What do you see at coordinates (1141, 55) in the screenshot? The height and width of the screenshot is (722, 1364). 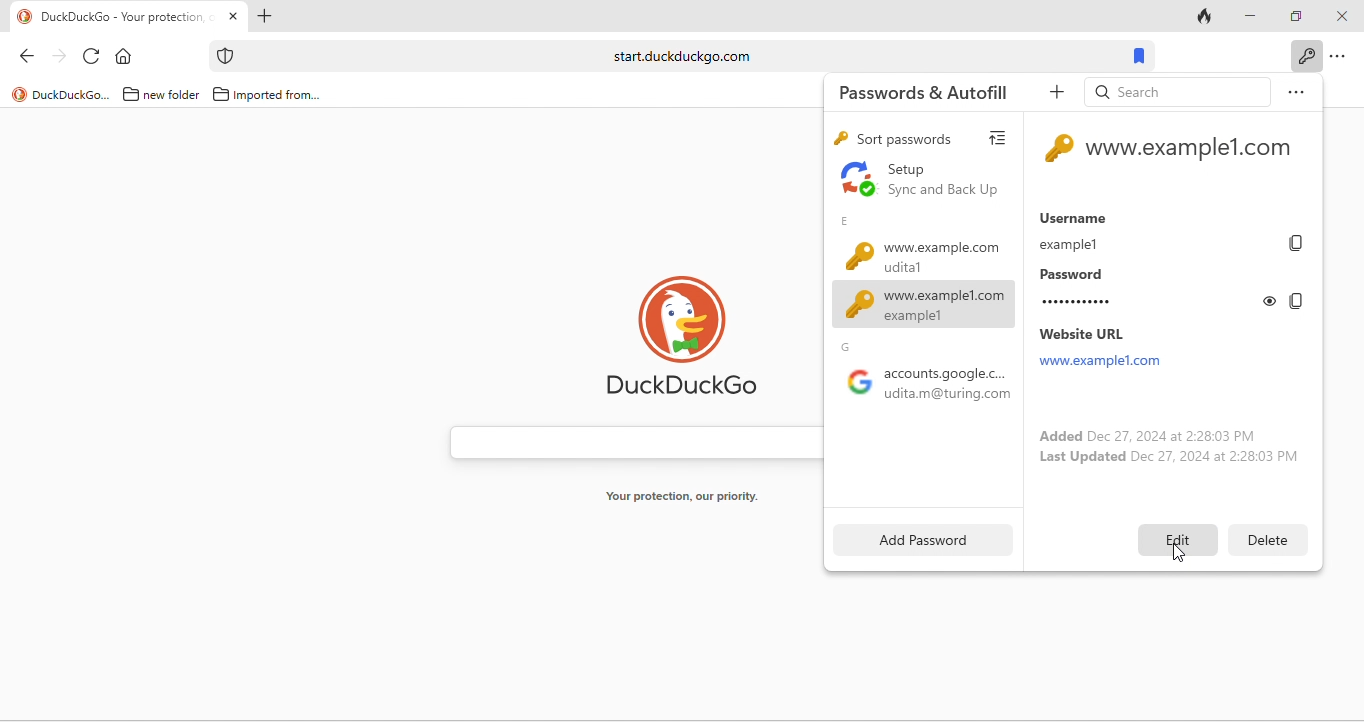 I see `bookmarks` at bounding box center [1141, 55].